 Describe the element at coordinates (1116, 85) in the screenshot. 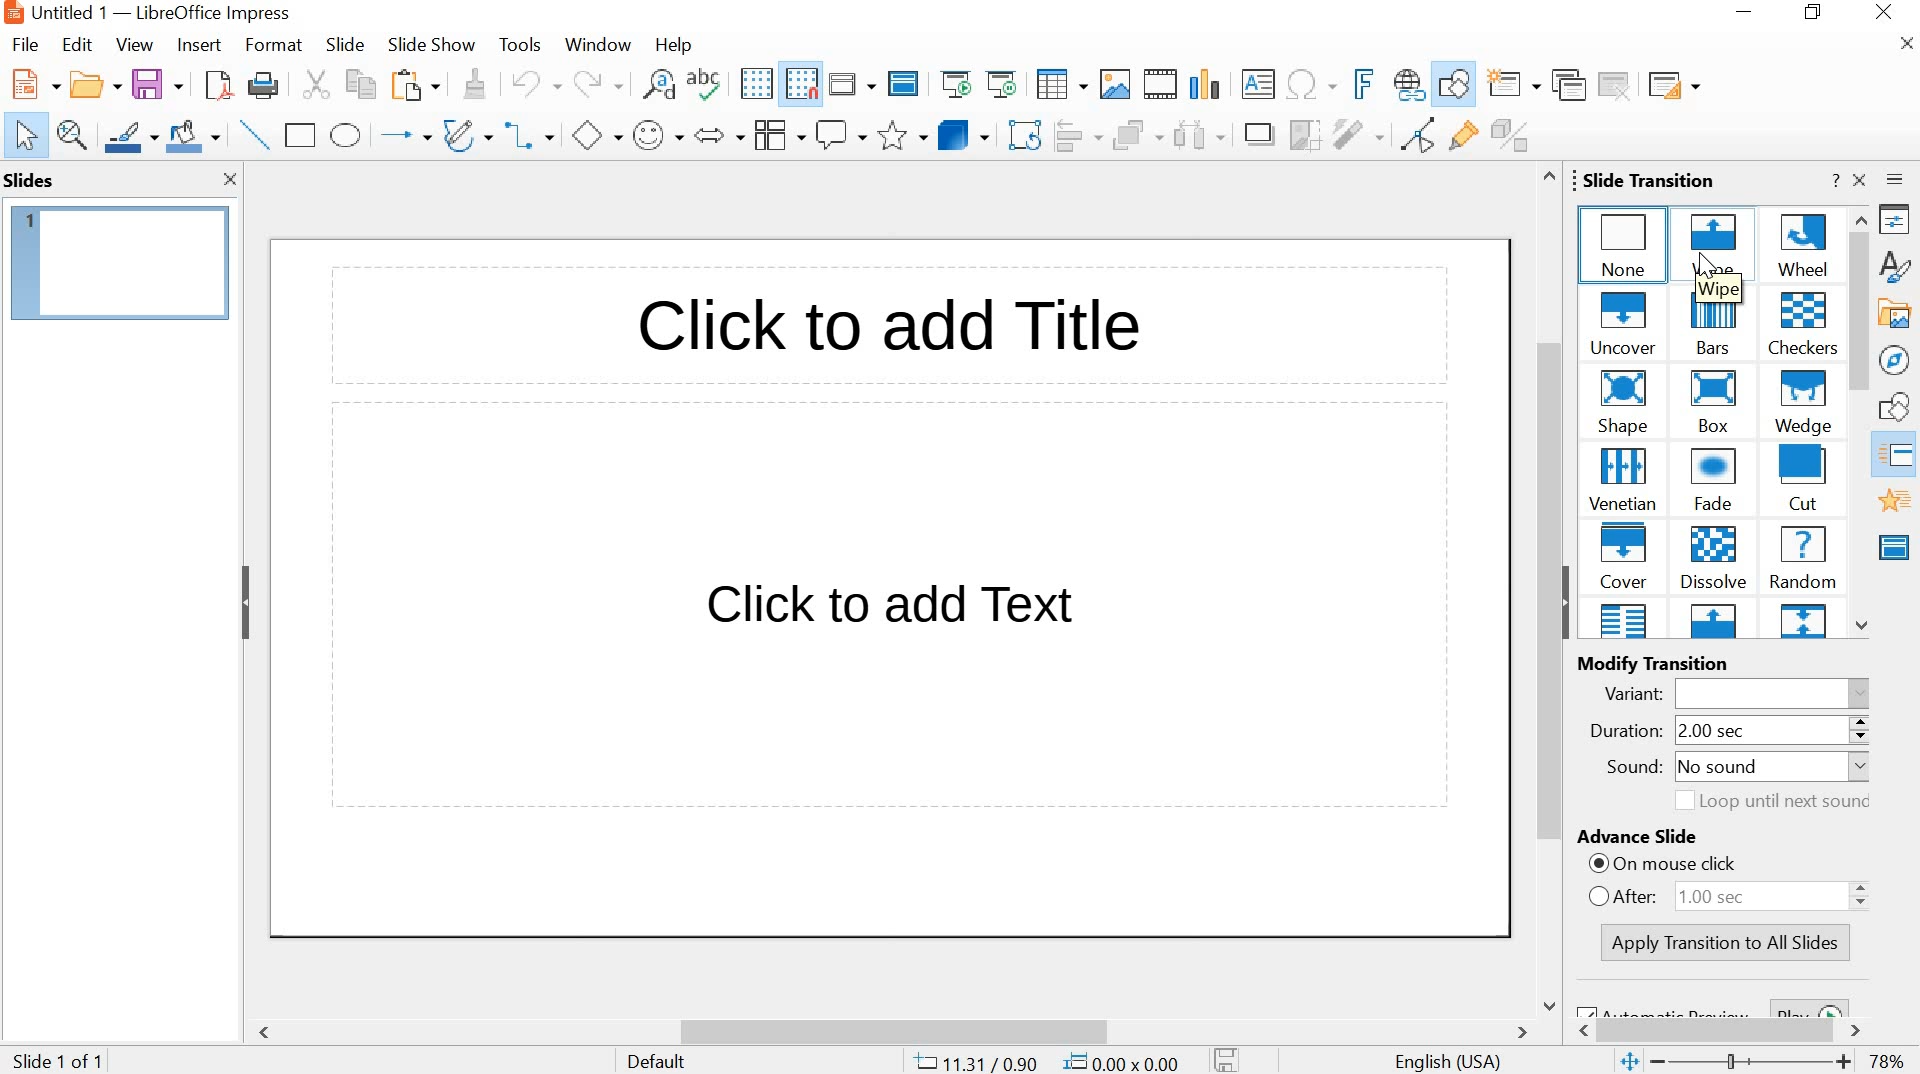

I see `Insert Image` at that location.